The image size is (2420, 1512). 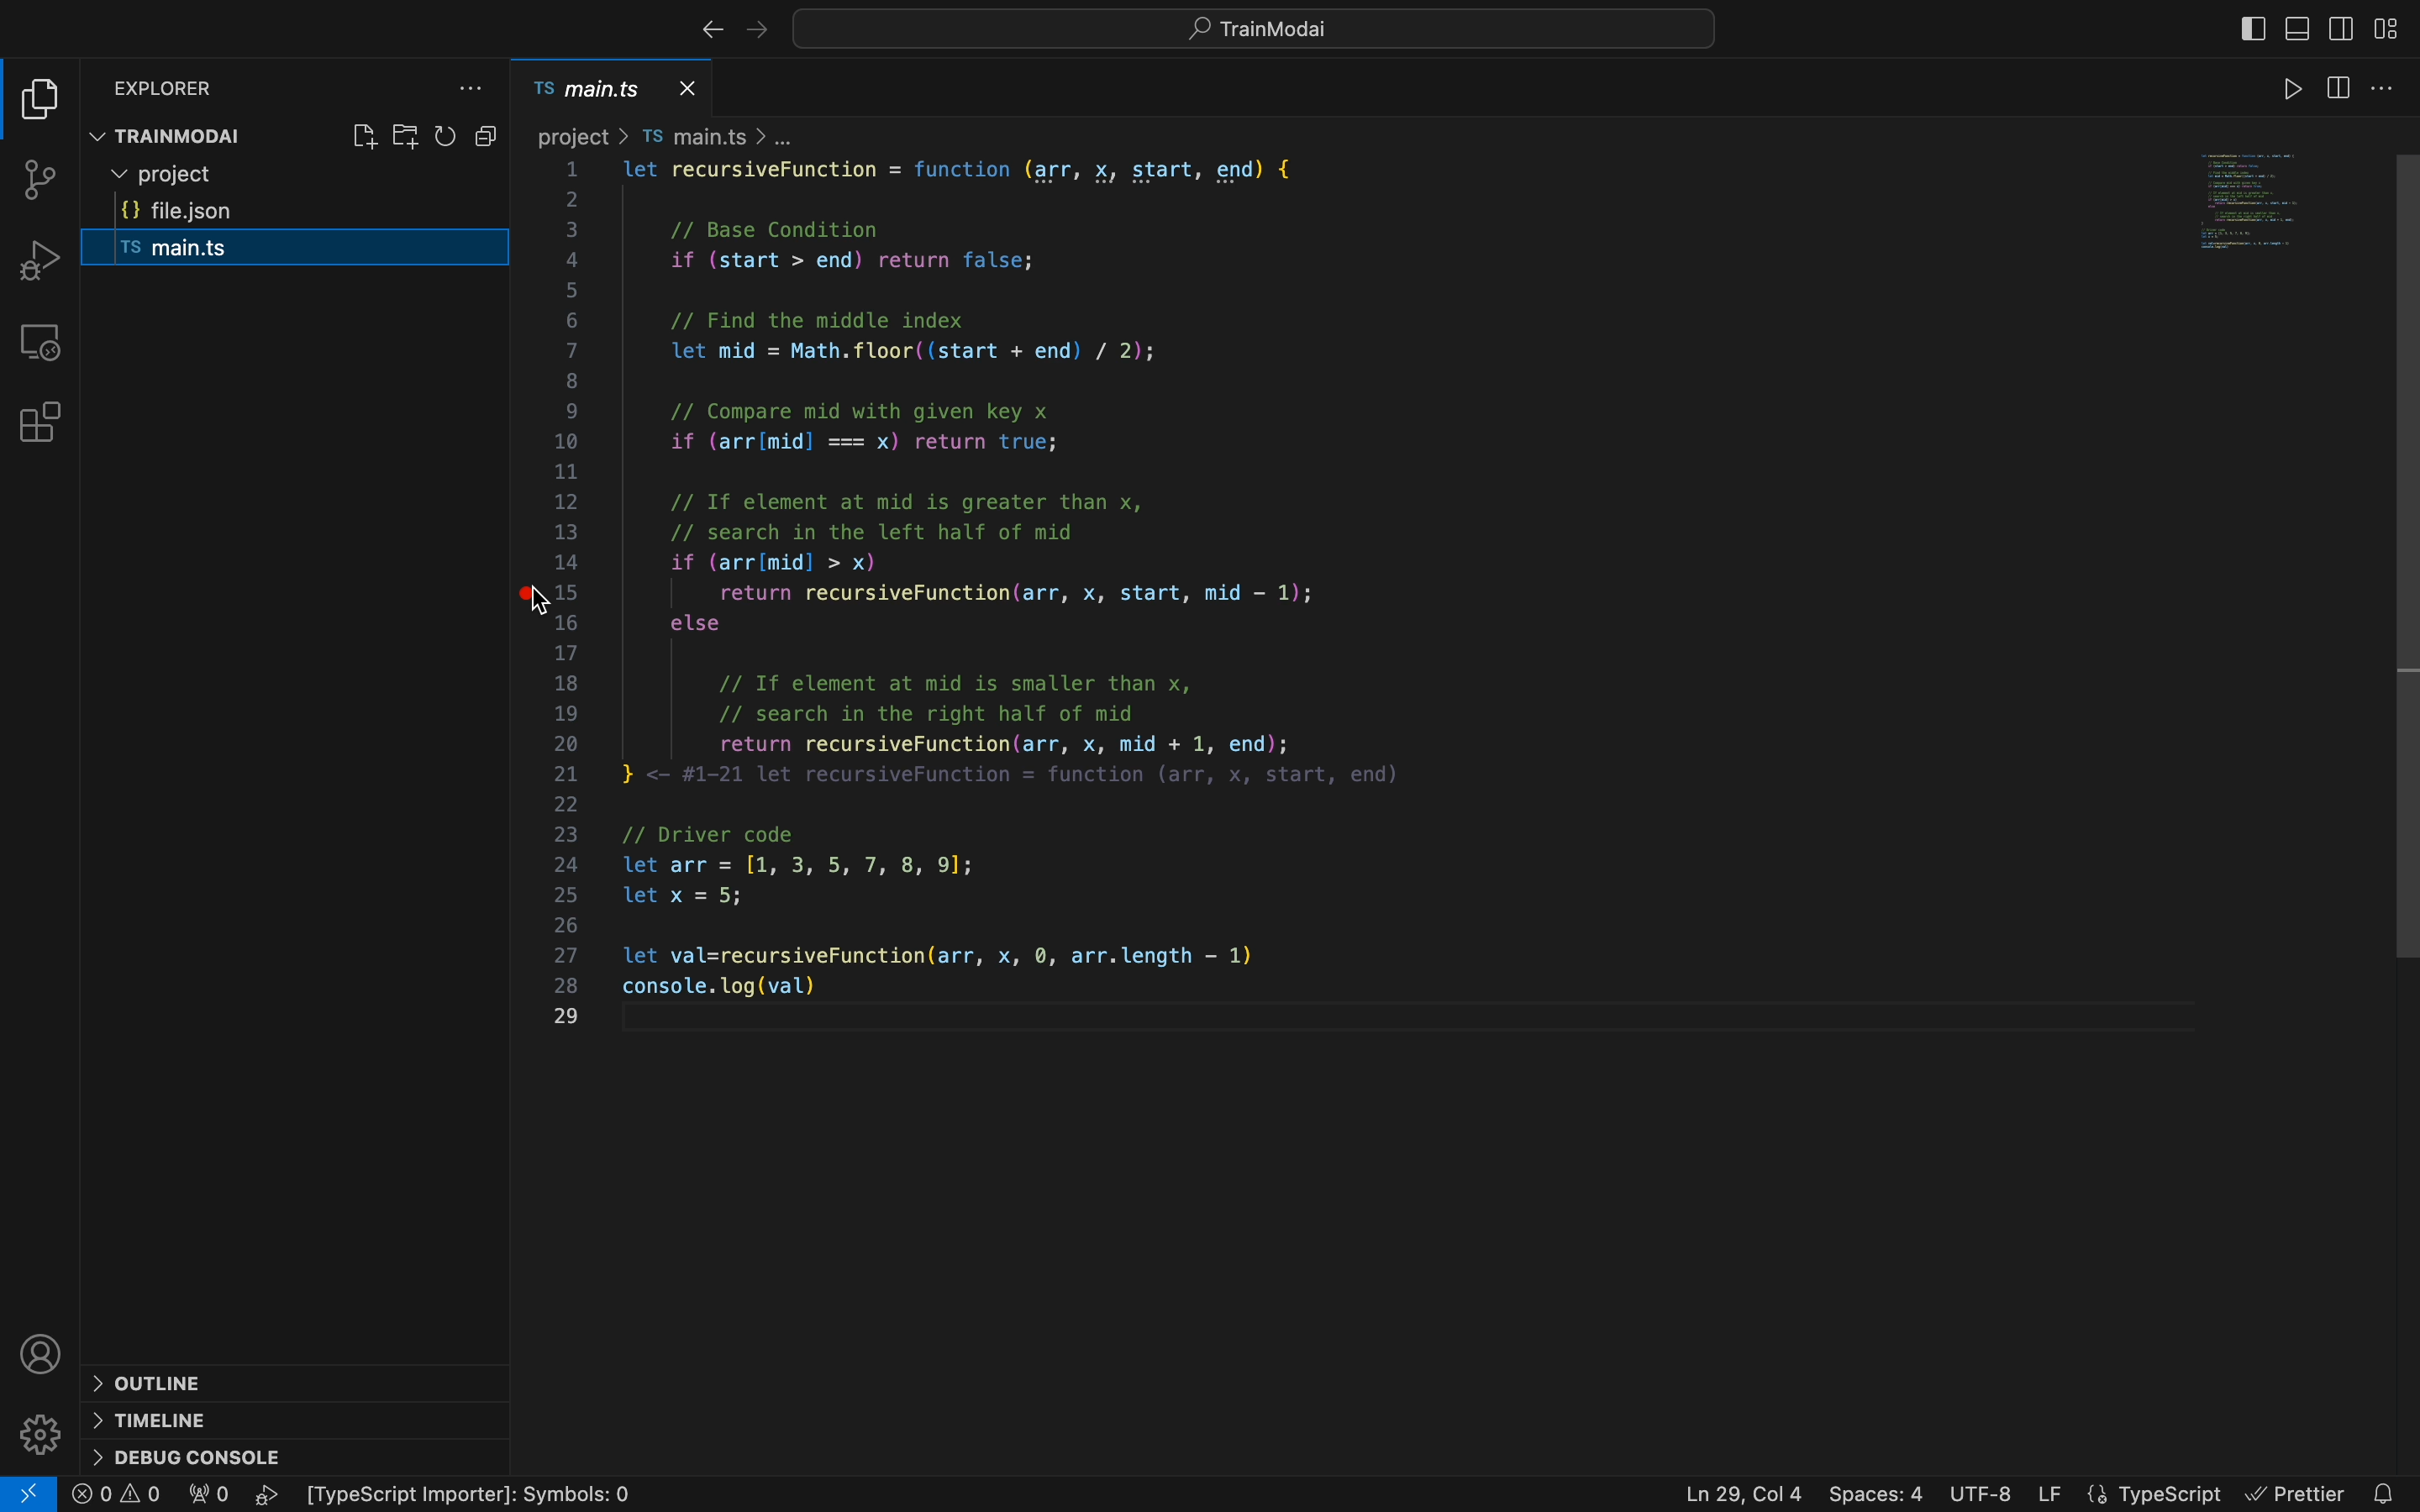 What do you see at coordinates (2402, 556) in the screenshot?
I see `scroll bar` at bounding box center [2402, 556].